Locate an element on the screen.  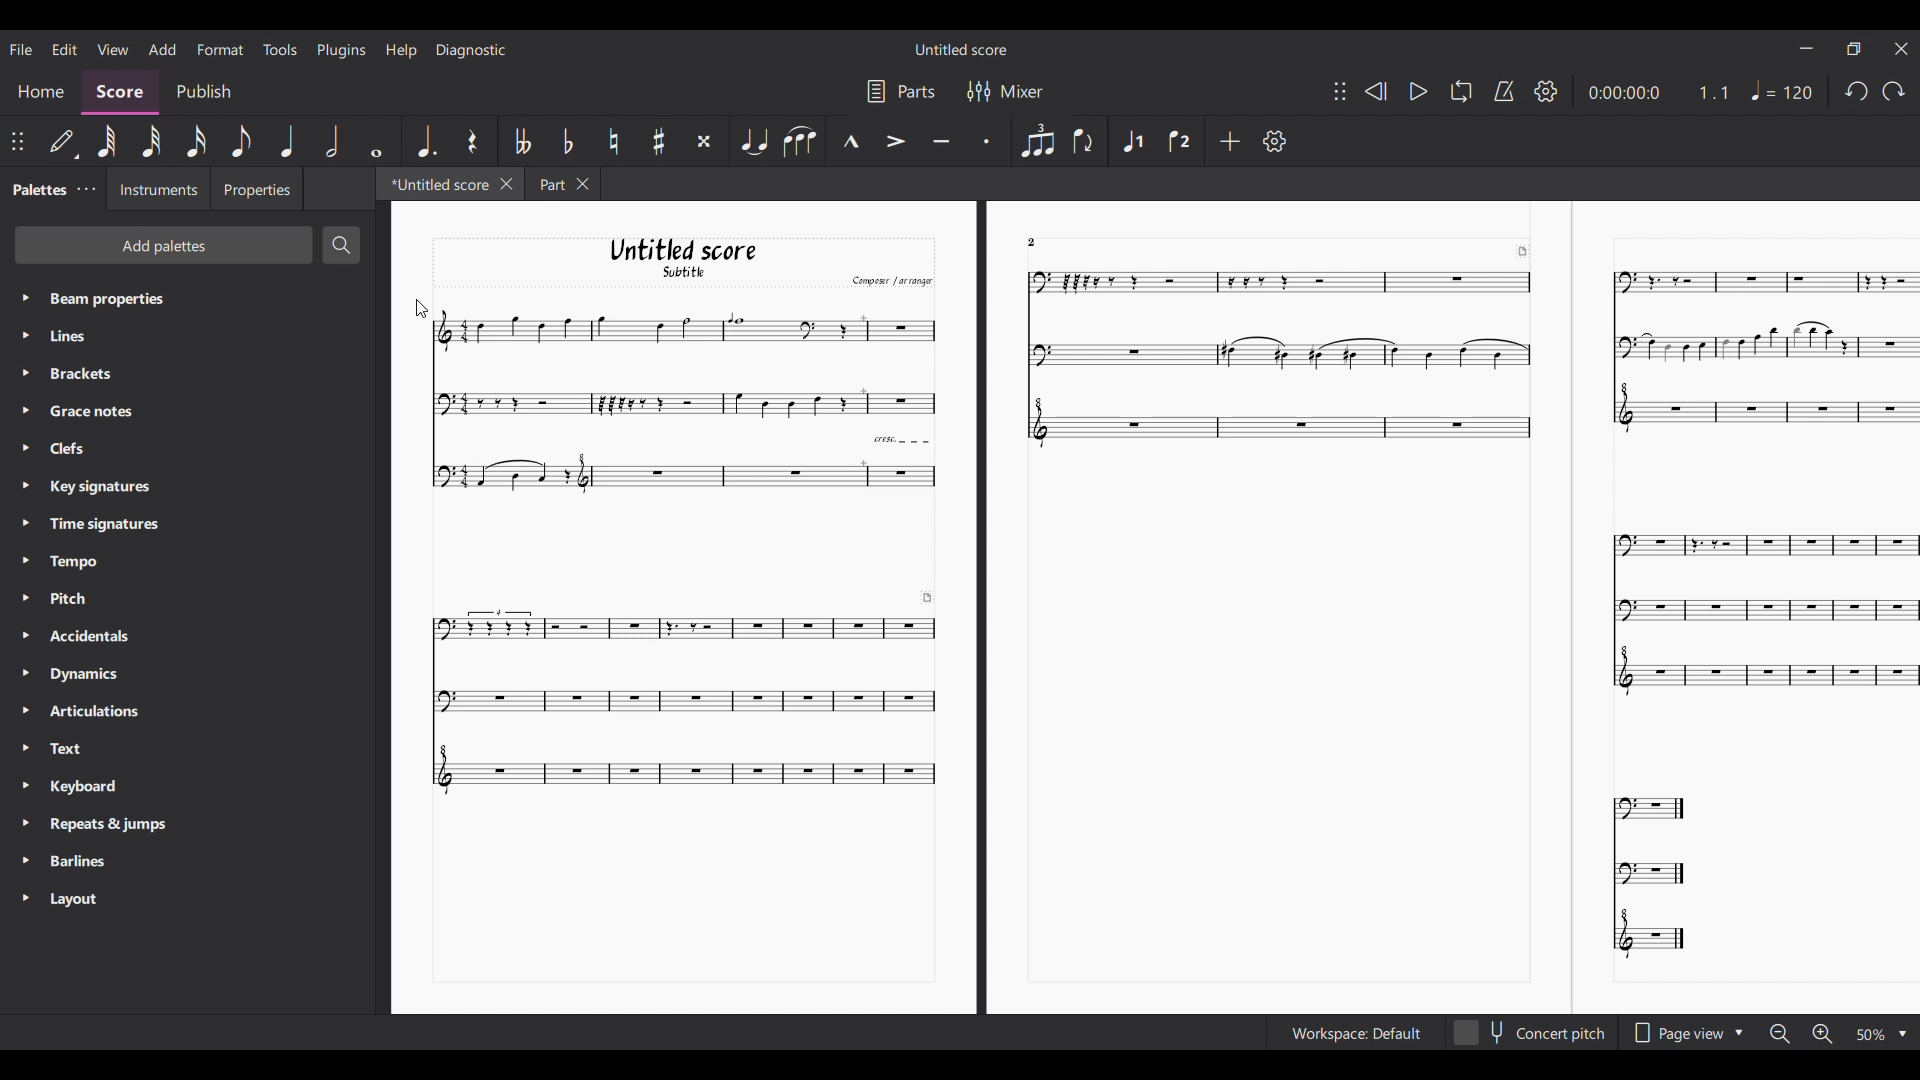
Properties is located at coordinates (256, 188).